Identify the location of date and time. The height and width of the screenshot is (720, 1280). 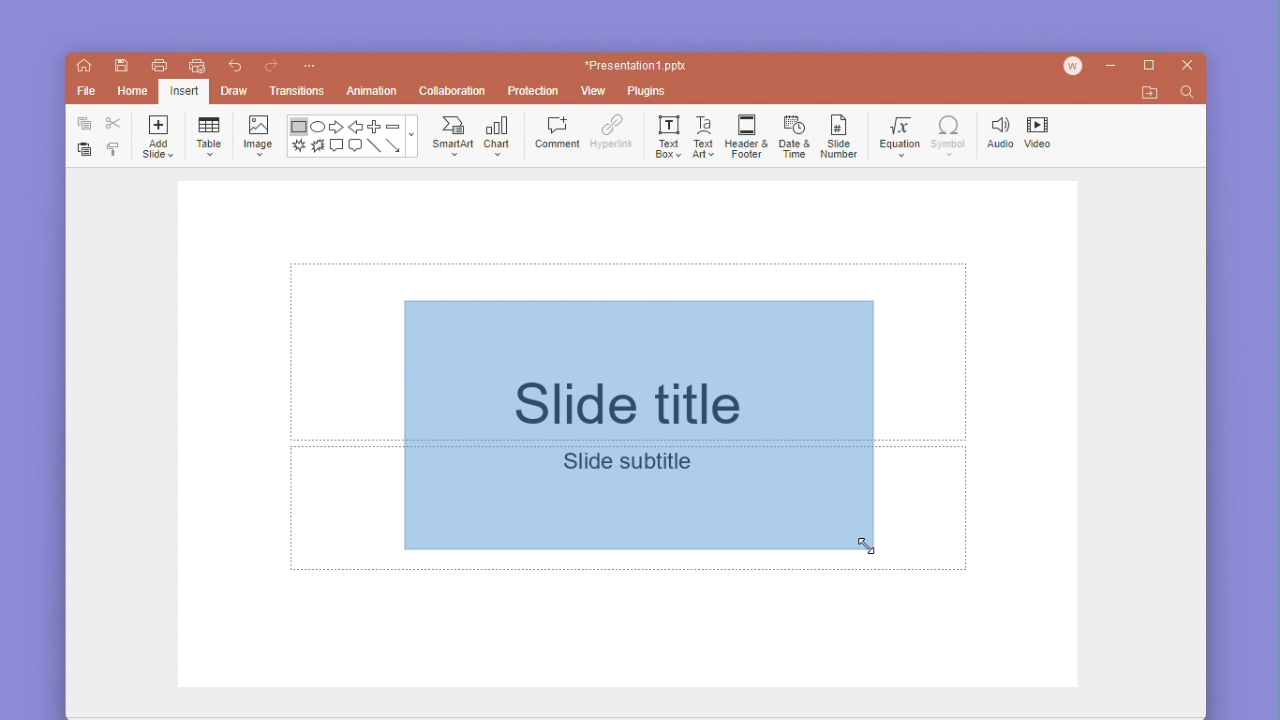
(792, 134).